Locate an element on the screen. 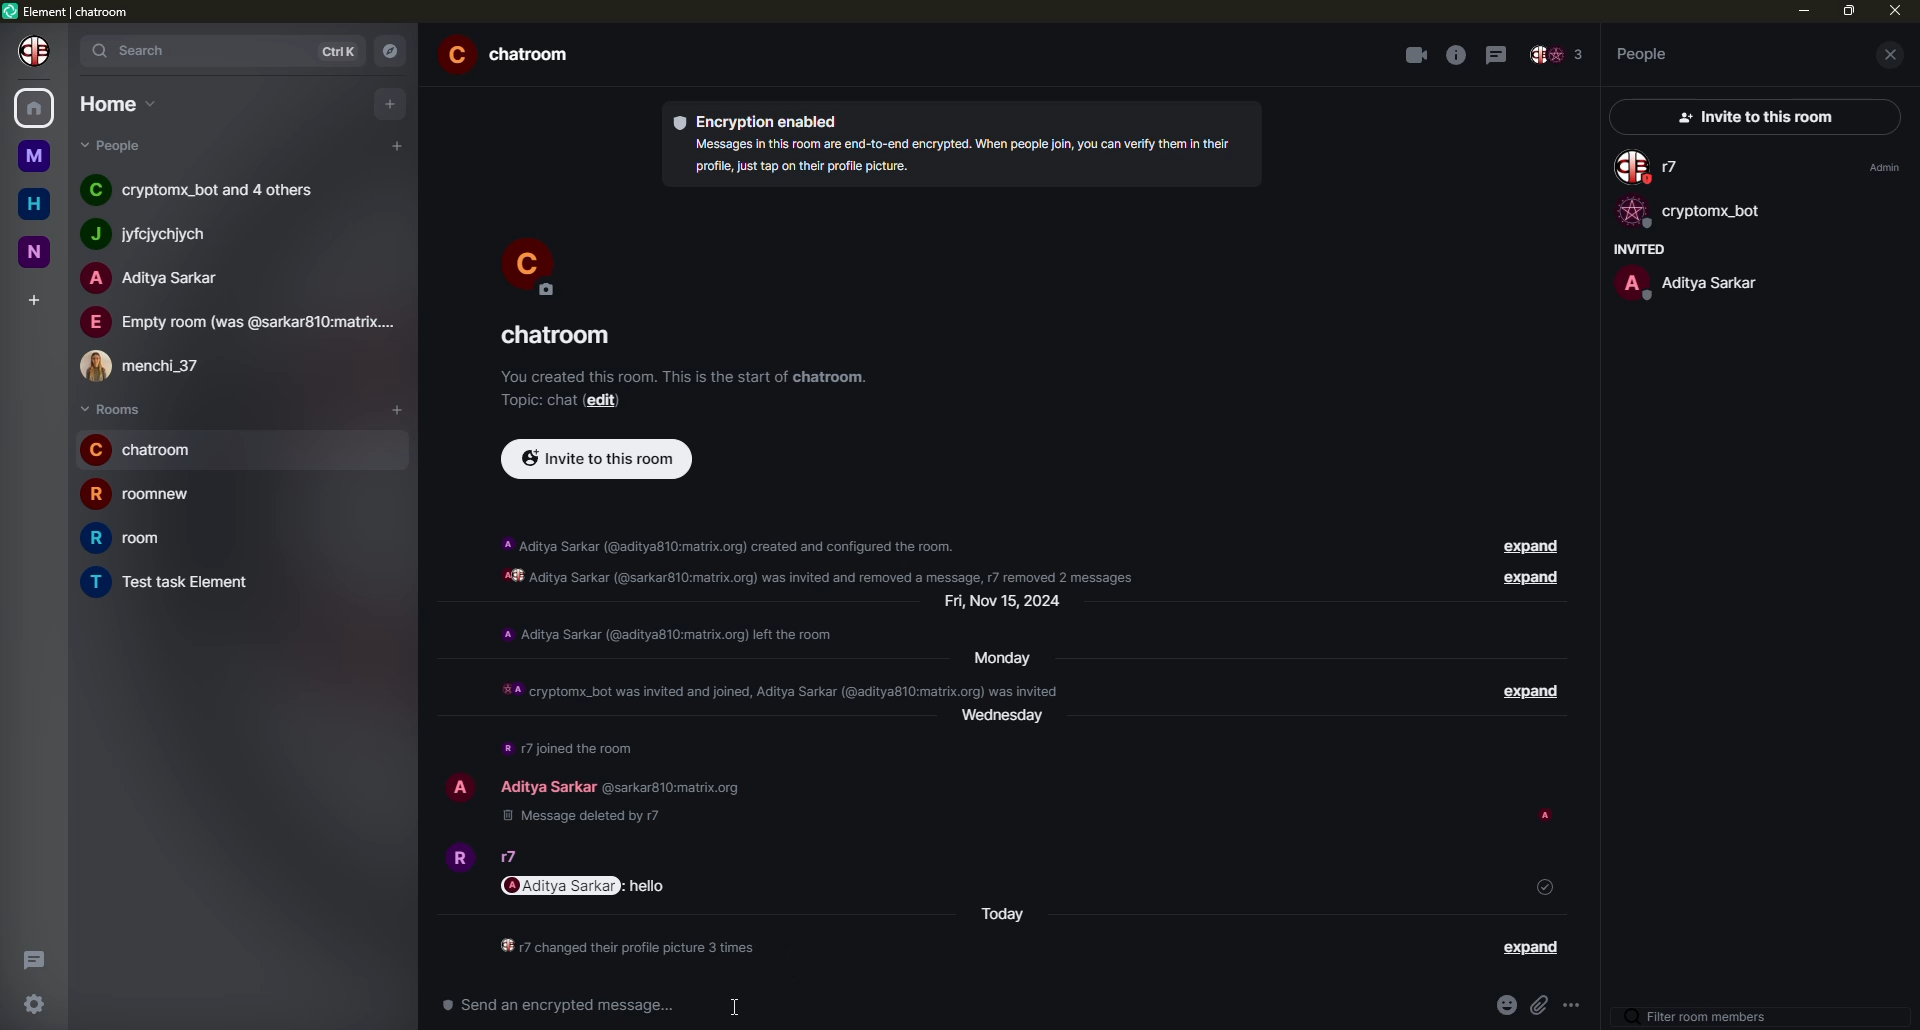  profile is located at coordinates (456, 855).